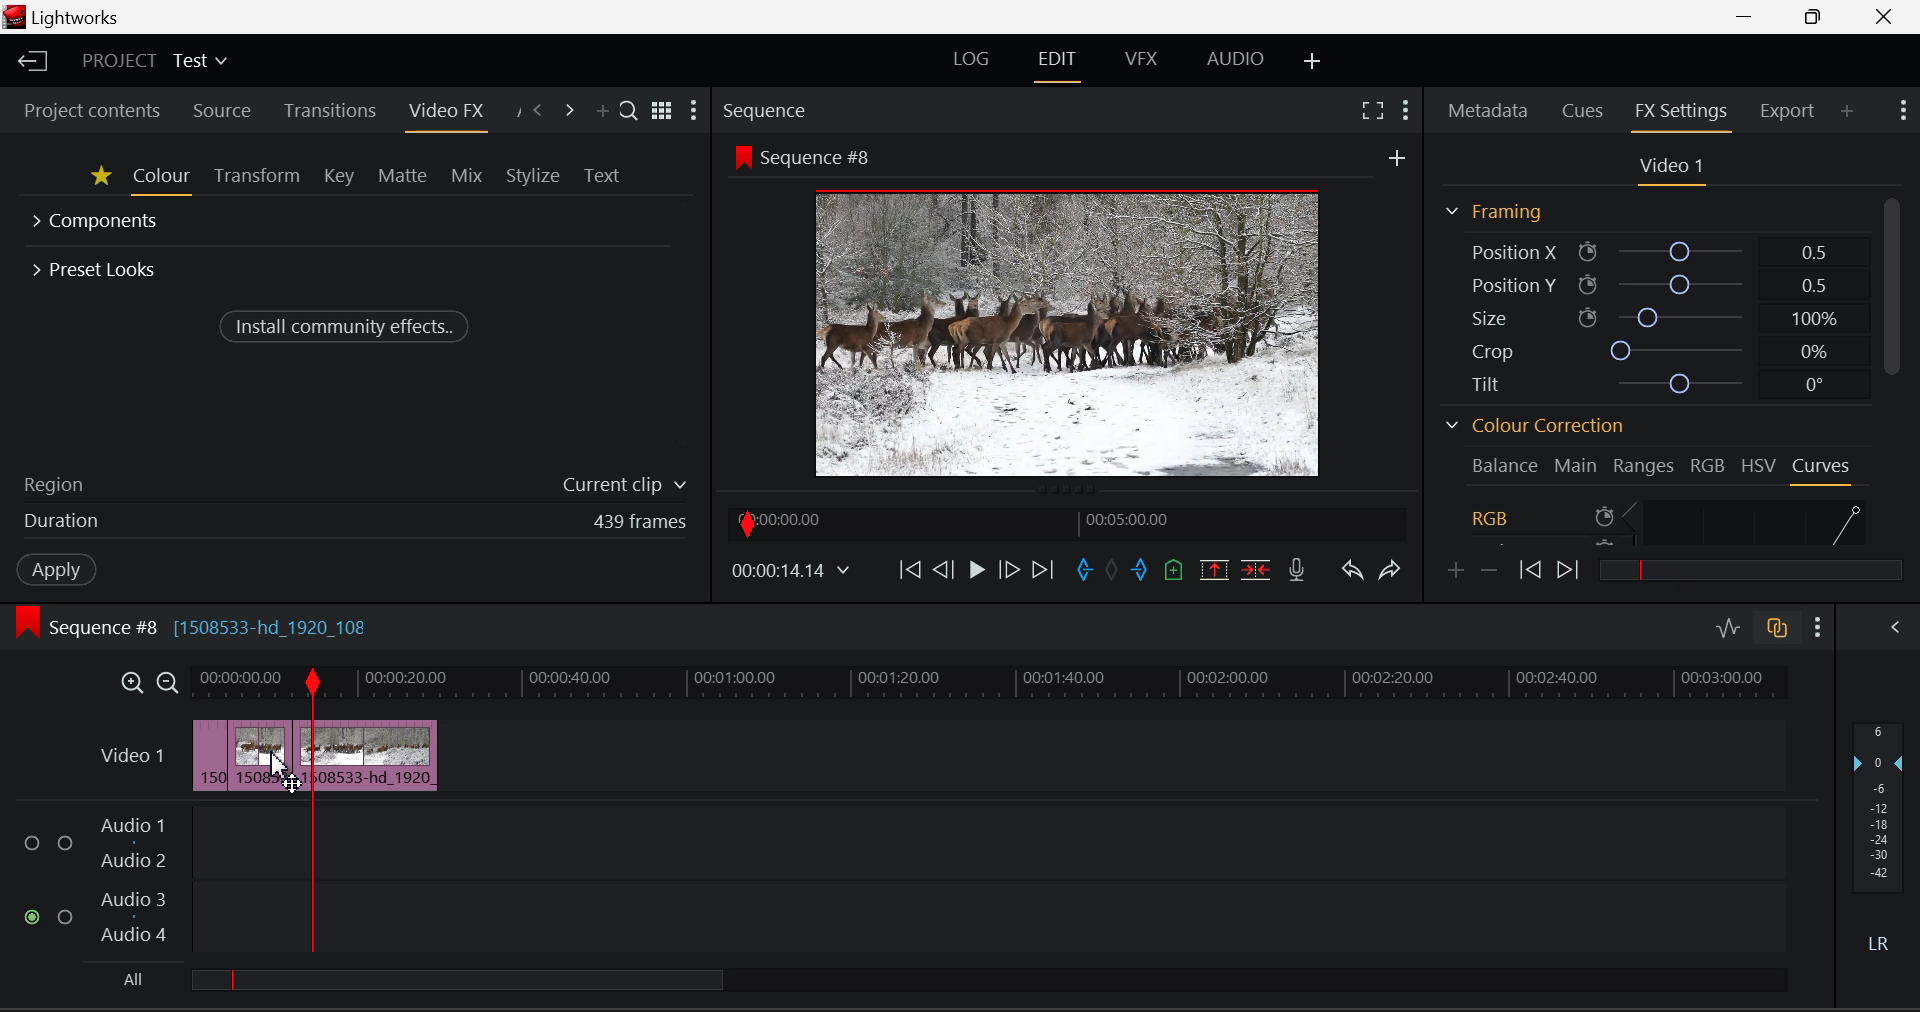 The width and height of the screenshot is (1920, 1012). What do you see at coordinates (1047, 570) in the screenshot?
I see `To End` at bounding box center [1047, 570].